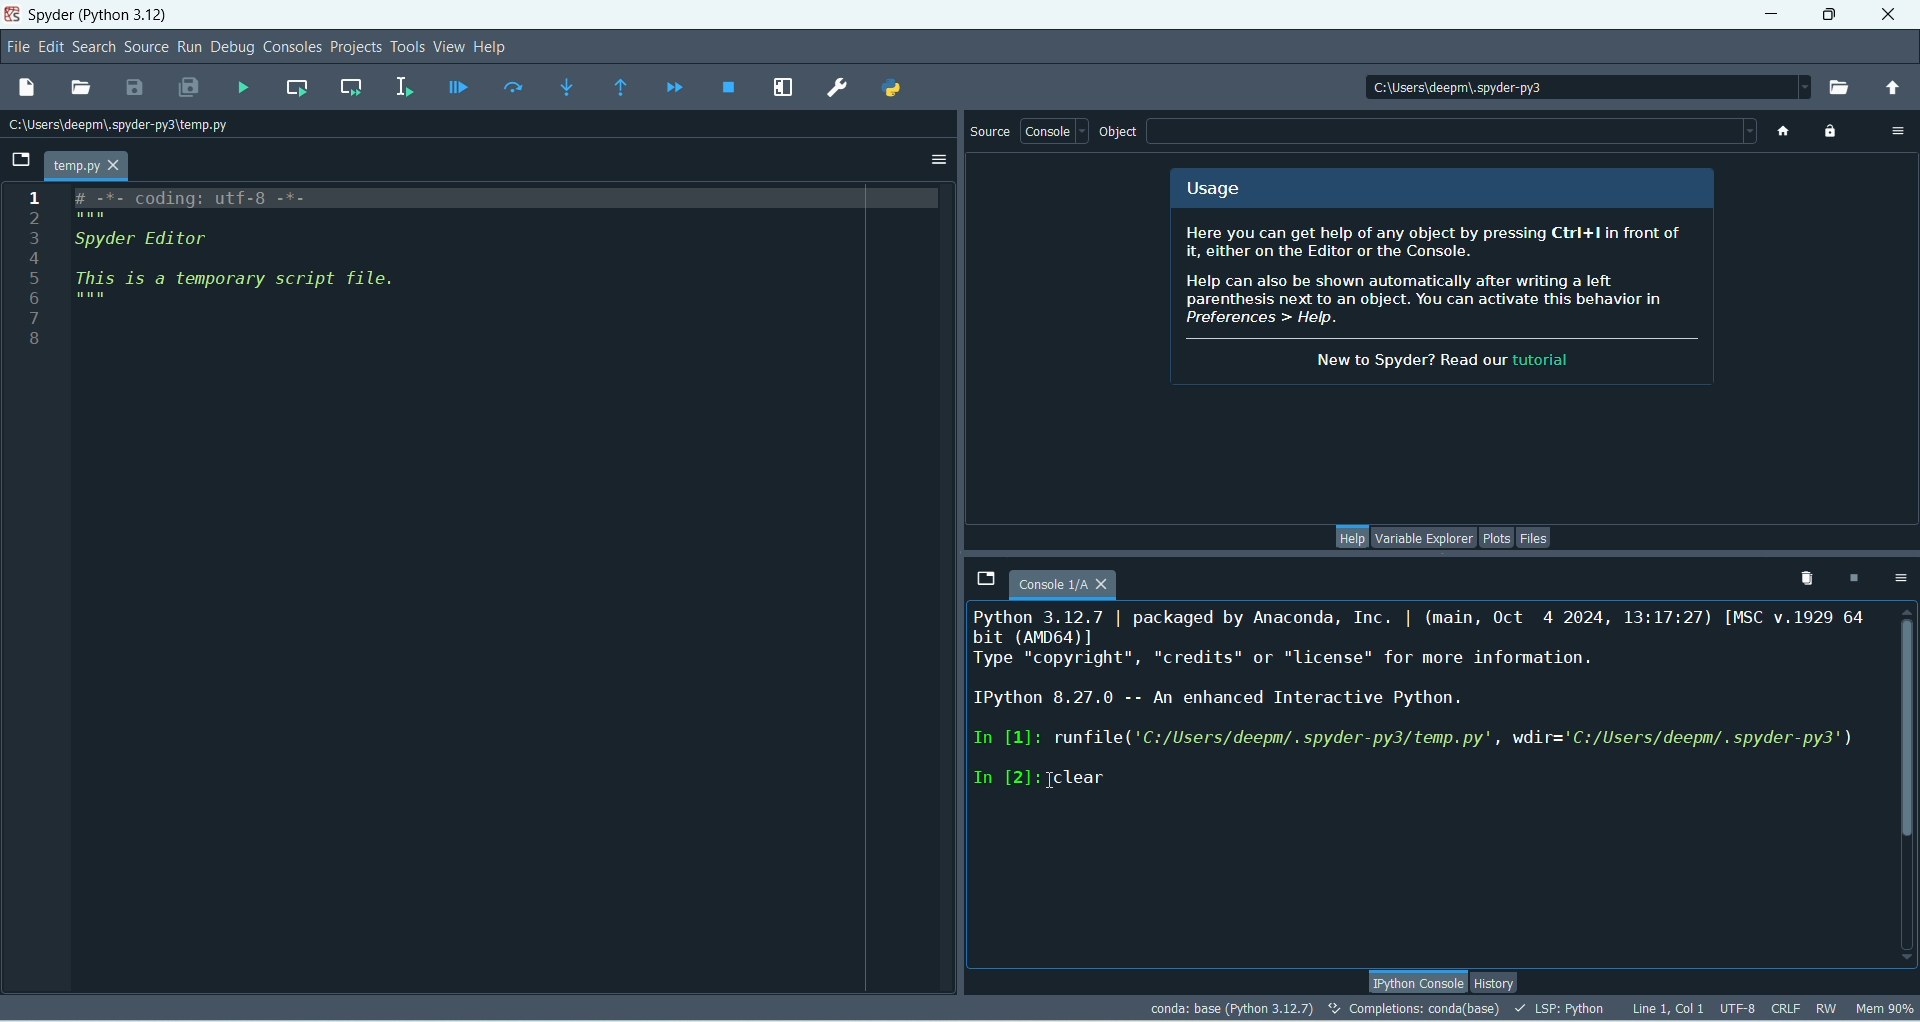 The width and height of the screenshot is (1920, 1022). What do you see at coordinates (12, 17) in the screenshot?
I see `logo` at bounding box center [12, 17].